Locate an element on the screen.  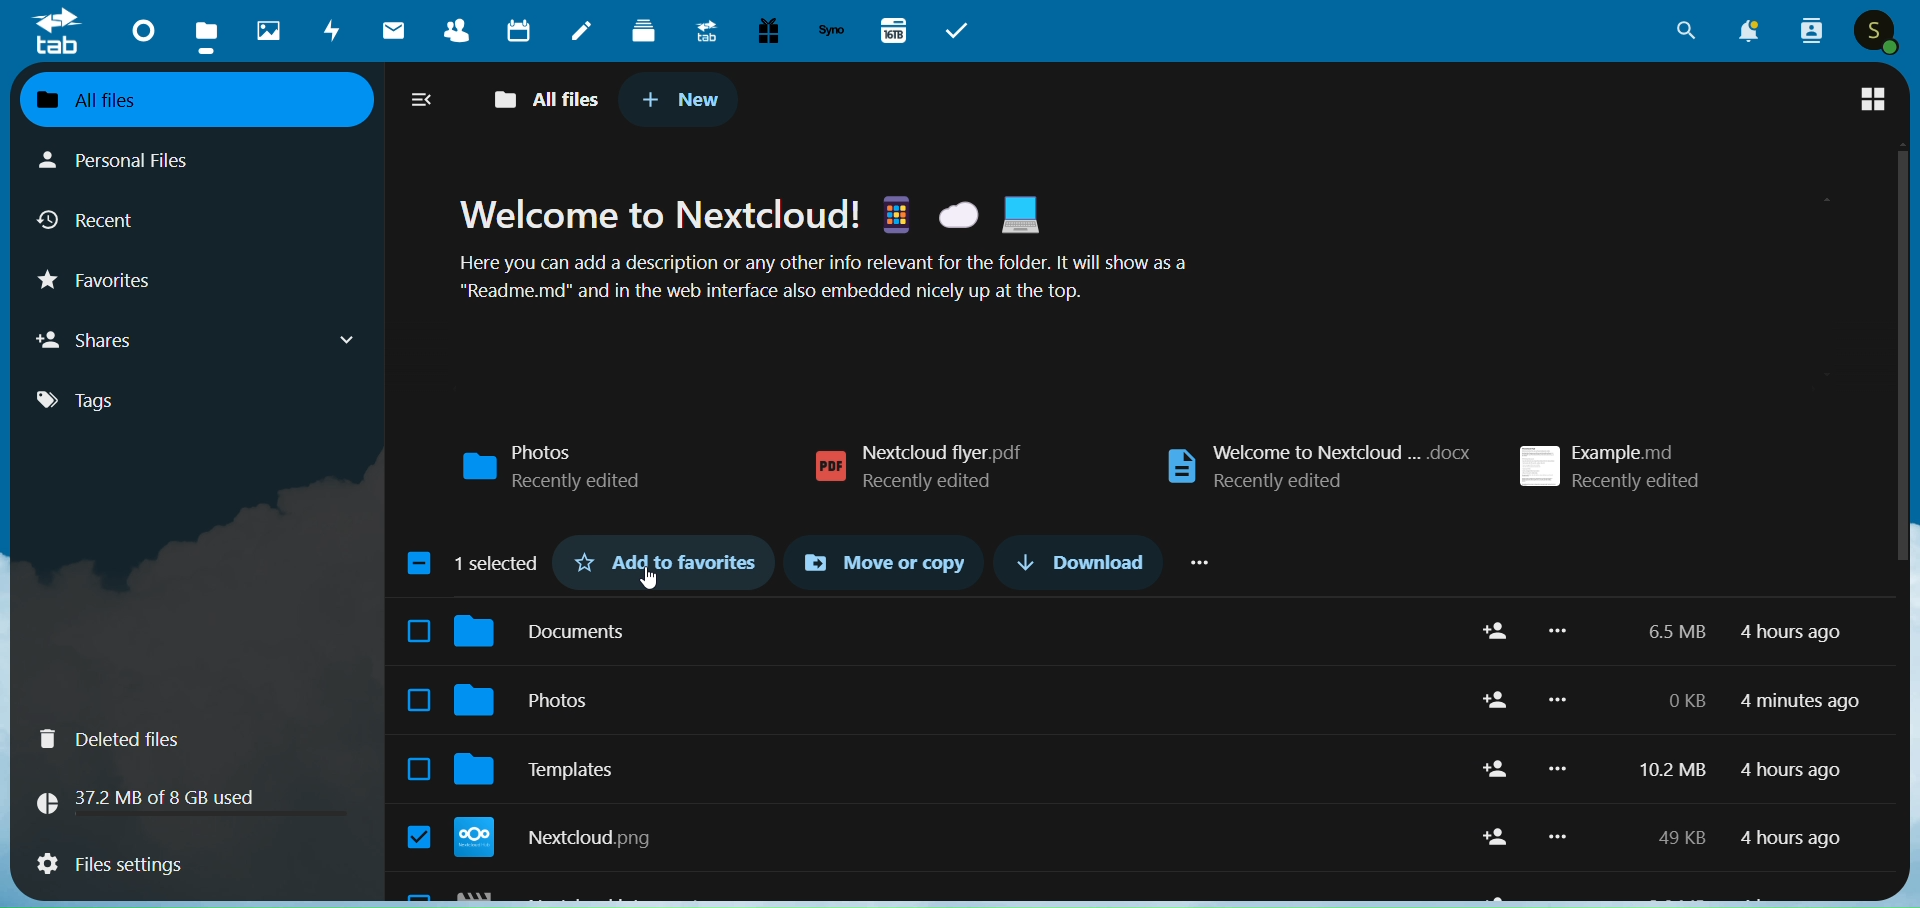
move or copy is located at coordinates (882, 561).